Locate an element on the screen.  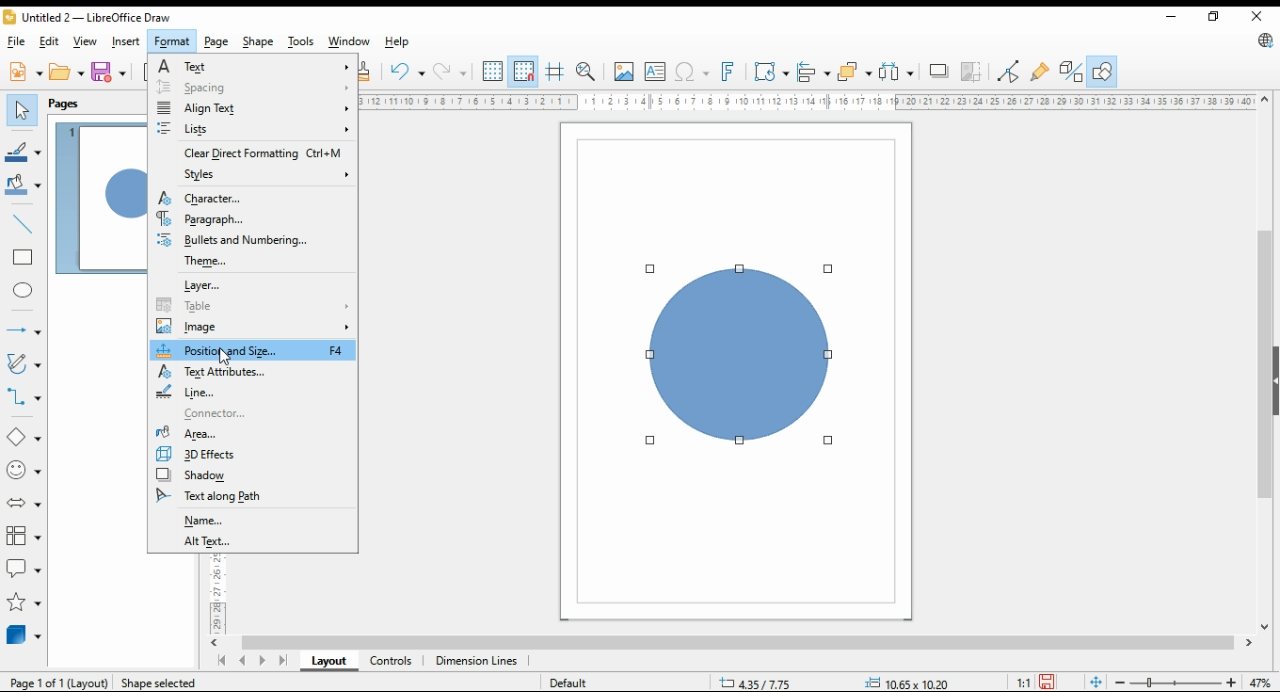
character is located at coordinates (246, 198).